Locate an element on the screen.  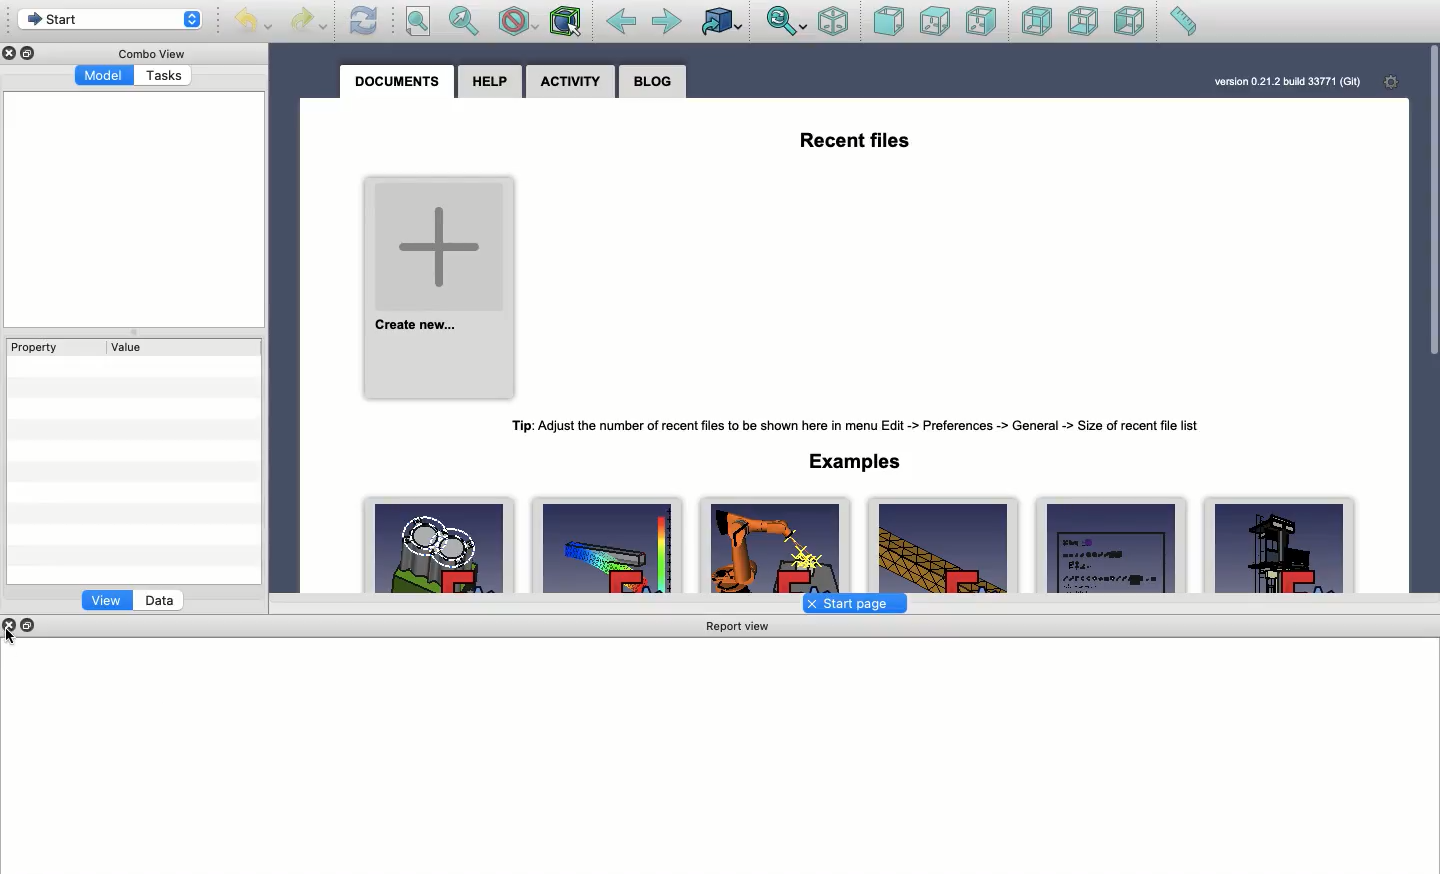
Scroll is located at coordinates (1431, 211).